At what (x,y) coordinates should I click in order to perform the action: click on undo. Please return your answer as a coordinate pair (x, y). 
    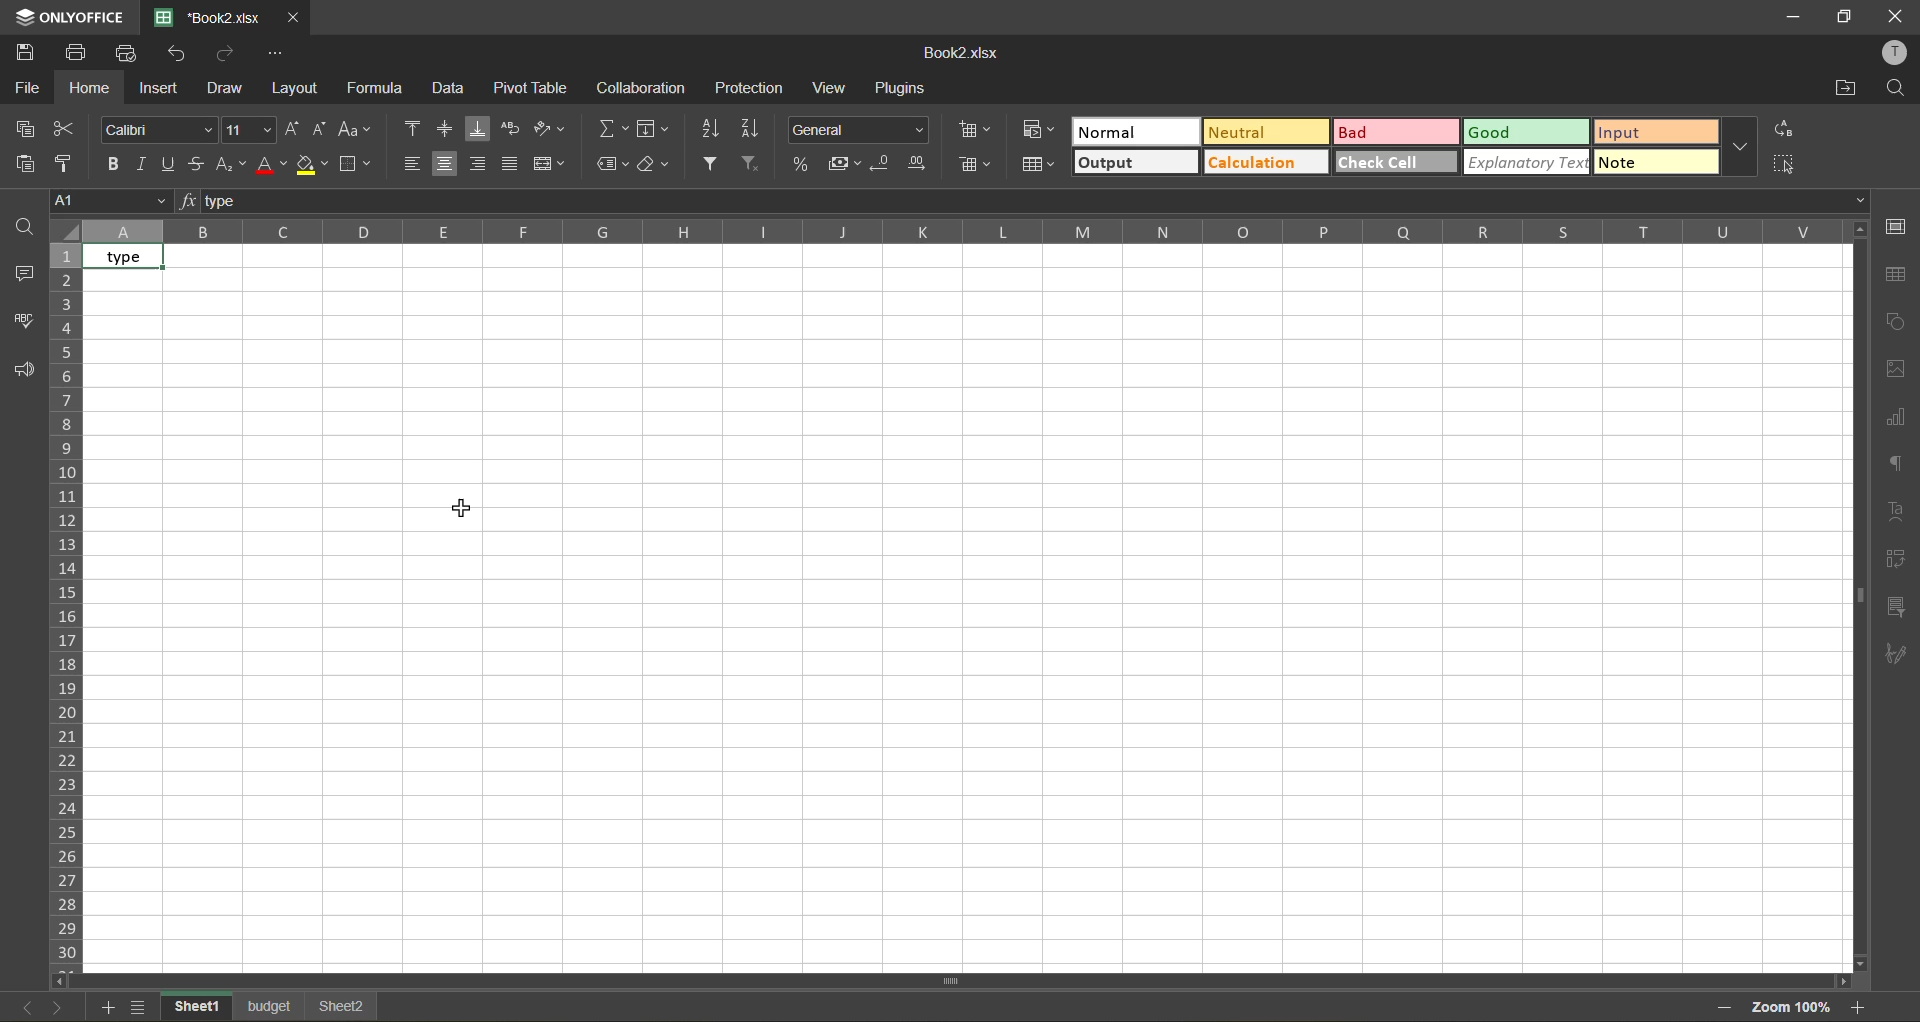
    Looking at the image, I should click on (178, 55).